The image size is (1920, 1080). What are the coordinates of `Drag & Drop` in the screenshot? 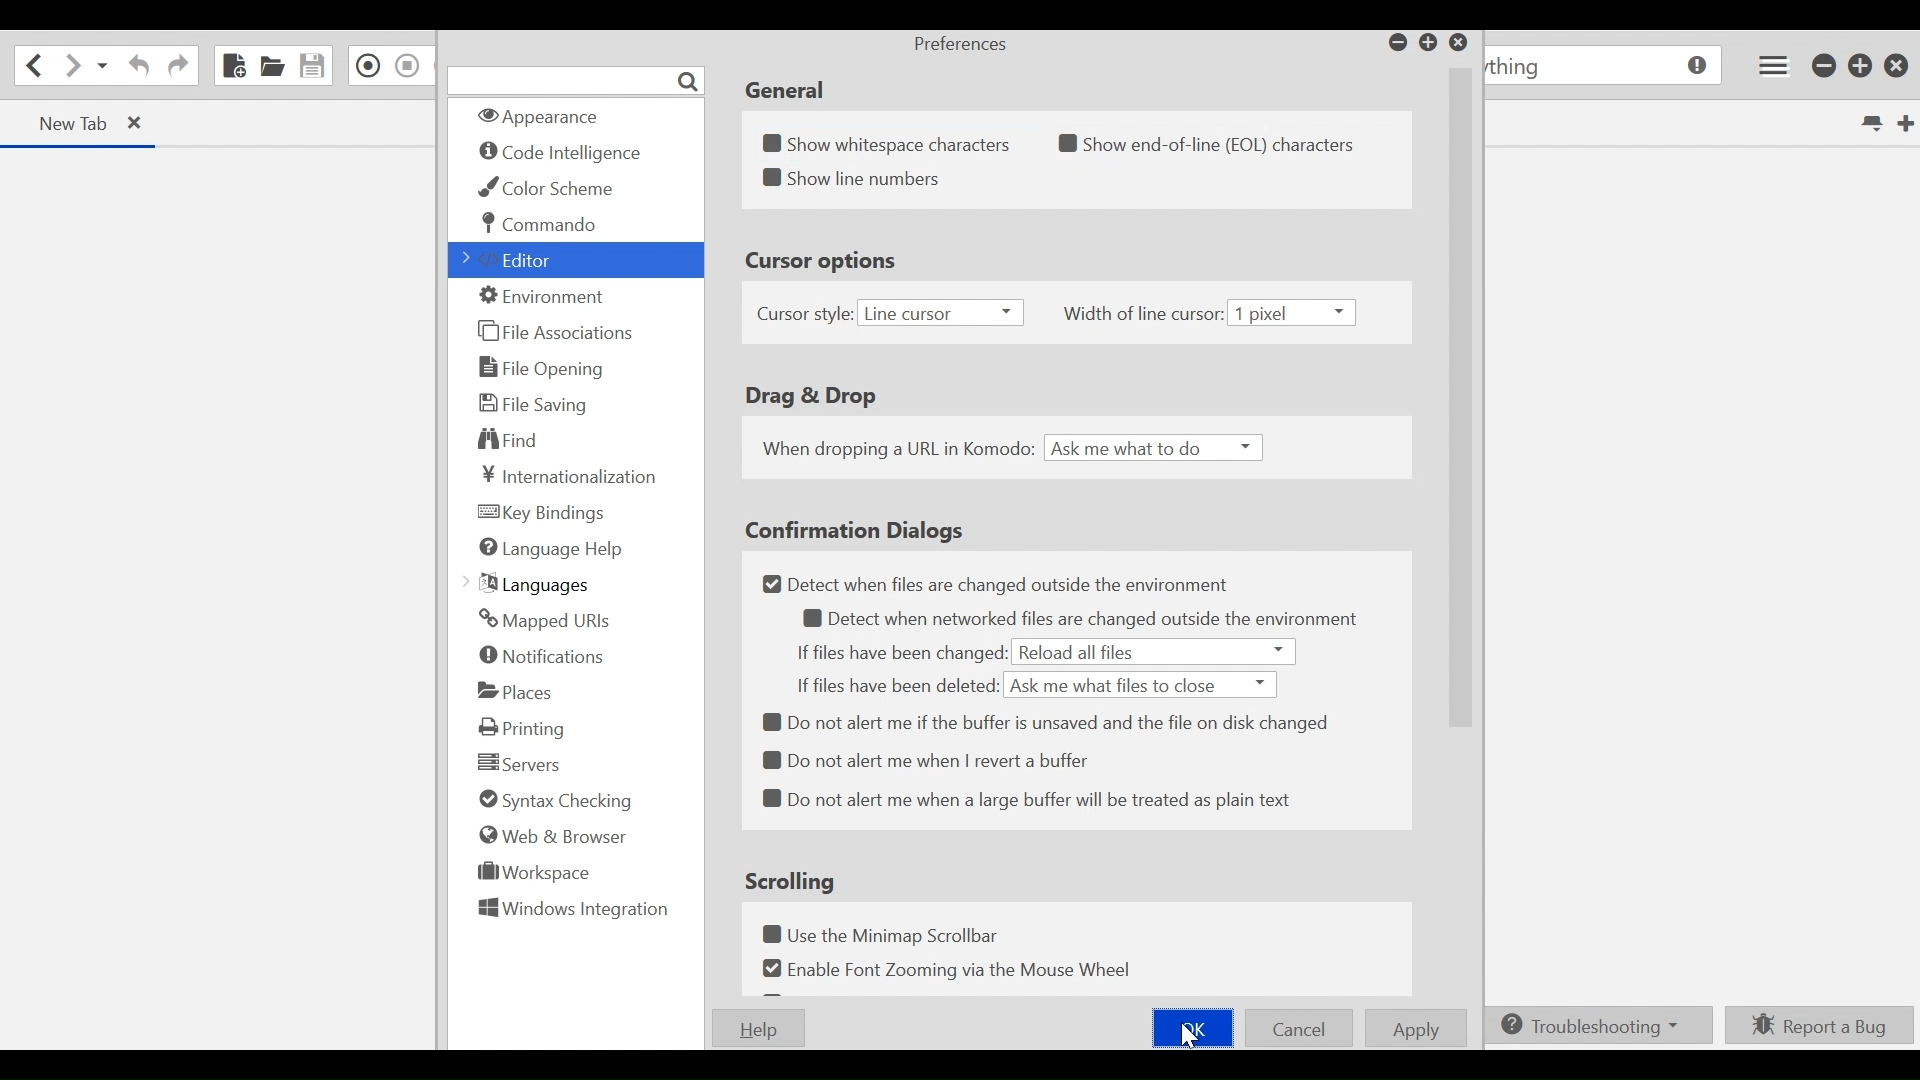 It's located at (808, 397).